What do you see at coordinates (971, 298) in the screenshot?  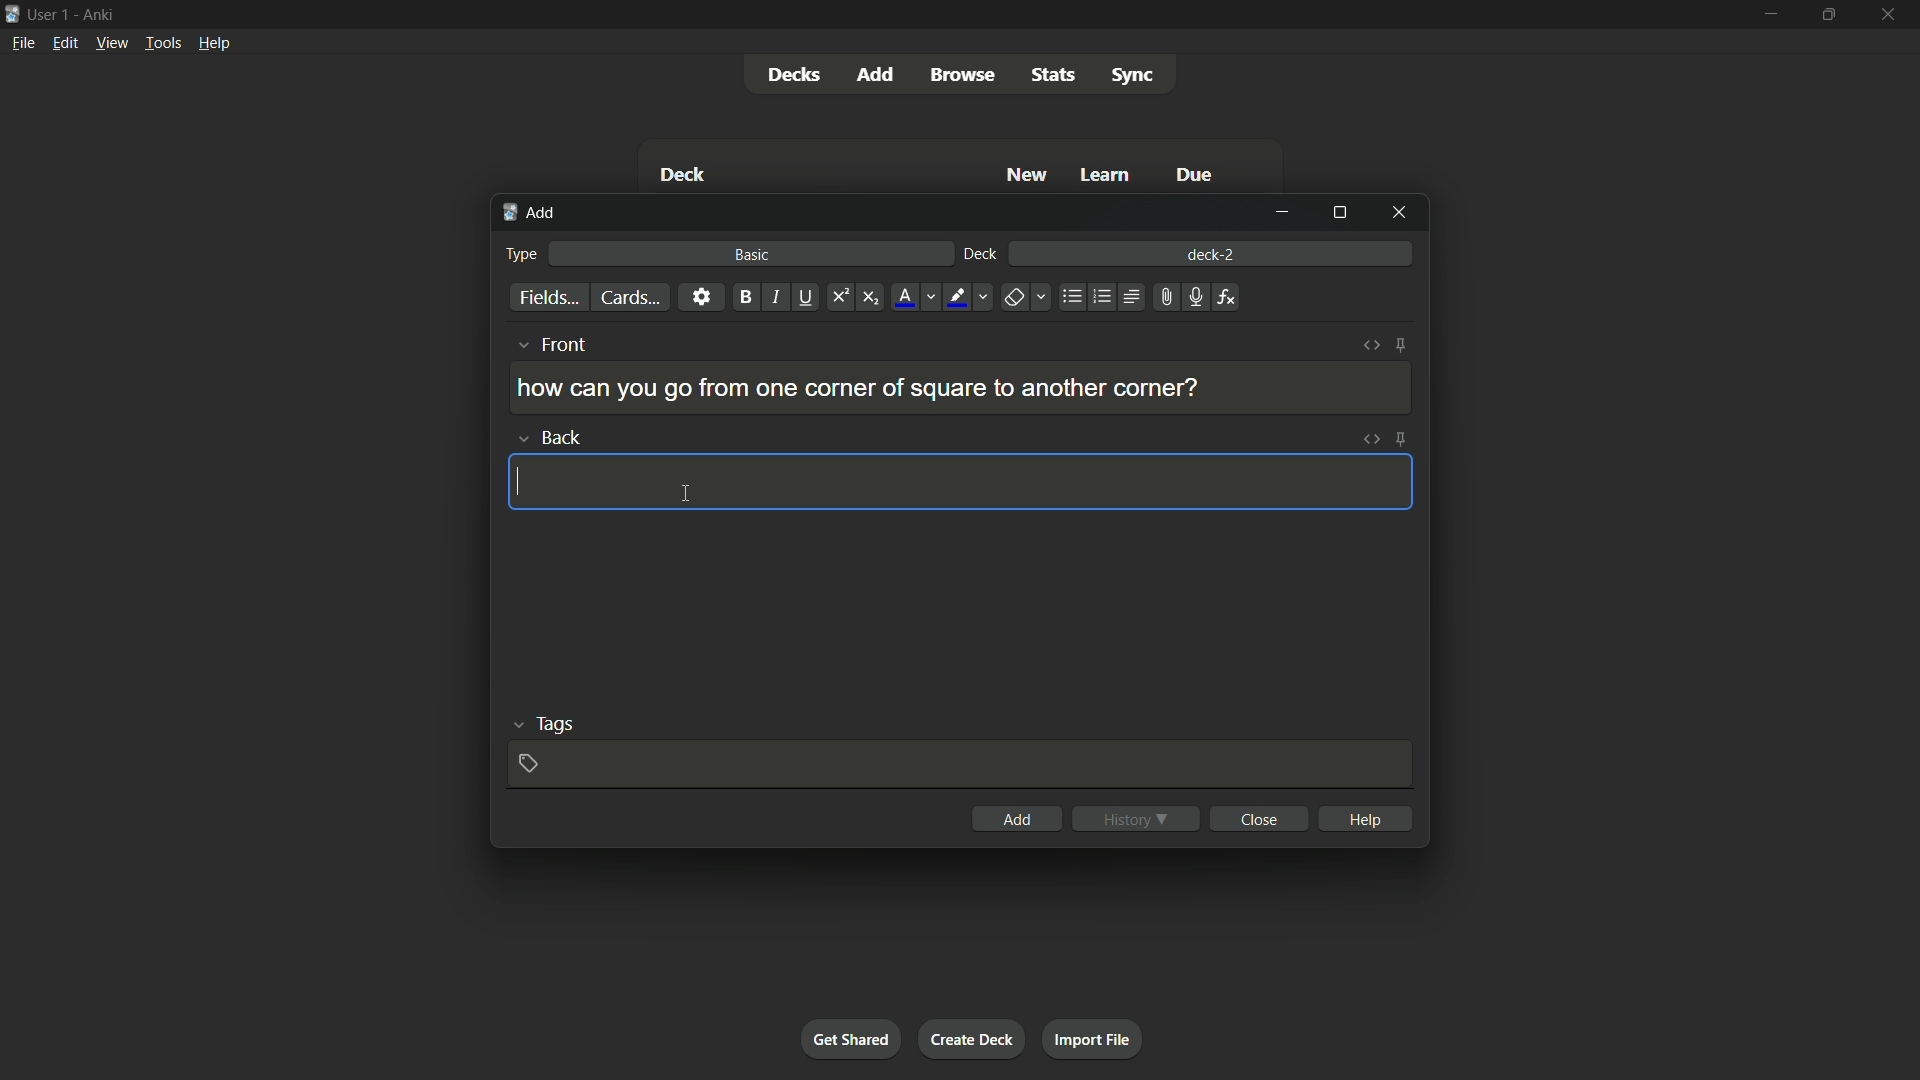 I see `highlight text` at bounding box center [971, 298].